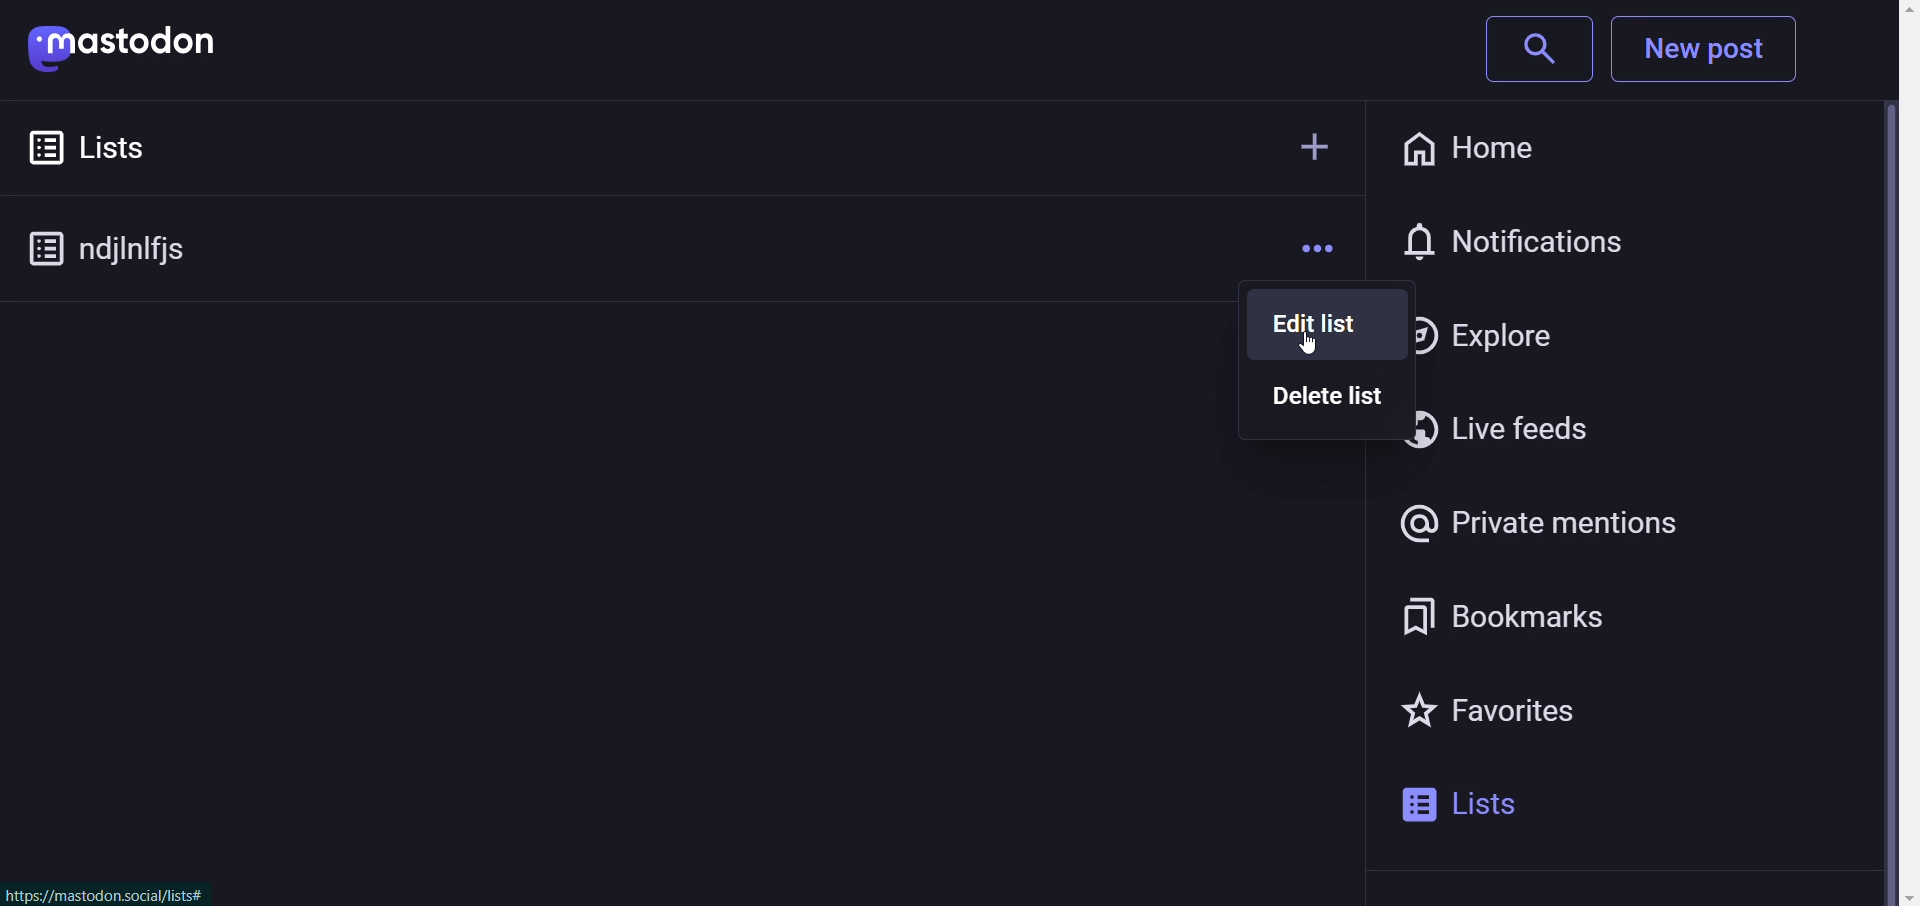 This screenshot has width=1920, height=906. I want to click on Vertical Scroll Bar, so click(1895, 456).